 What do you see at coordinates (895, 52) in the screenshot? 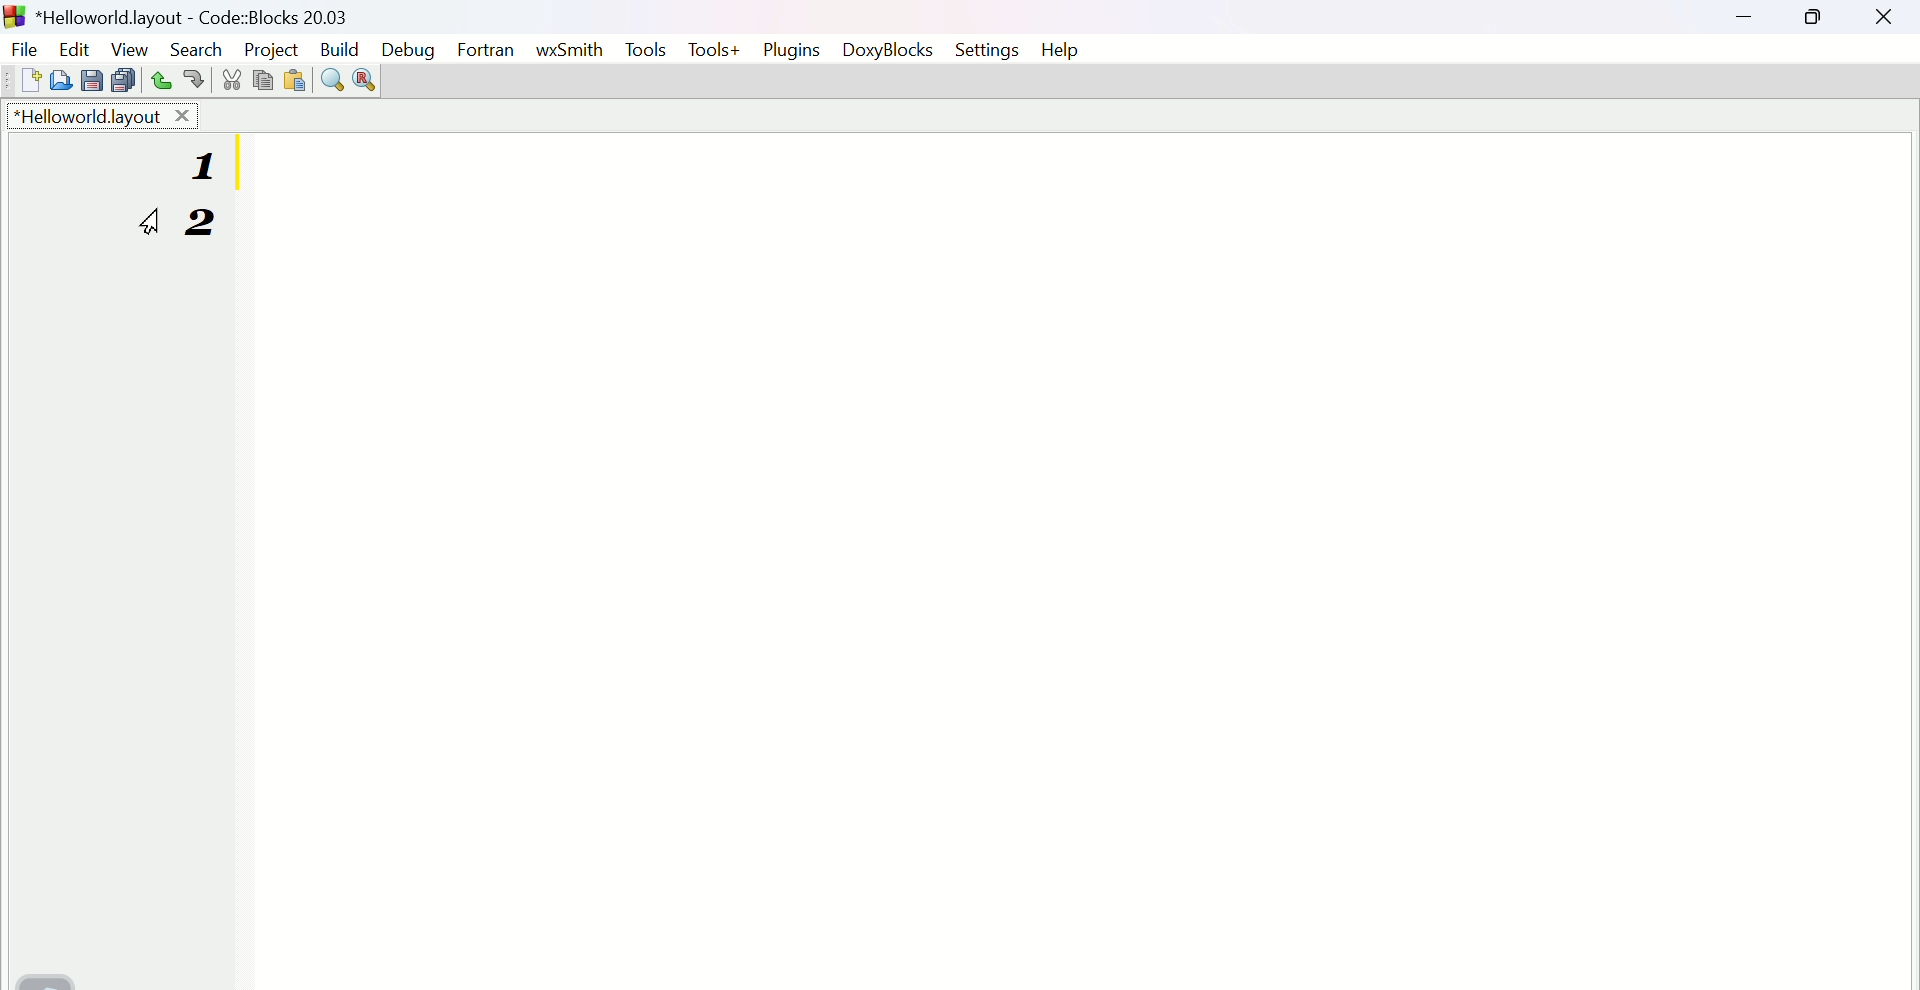
I see `Doxyblocks` at bounding box center [895, 52].